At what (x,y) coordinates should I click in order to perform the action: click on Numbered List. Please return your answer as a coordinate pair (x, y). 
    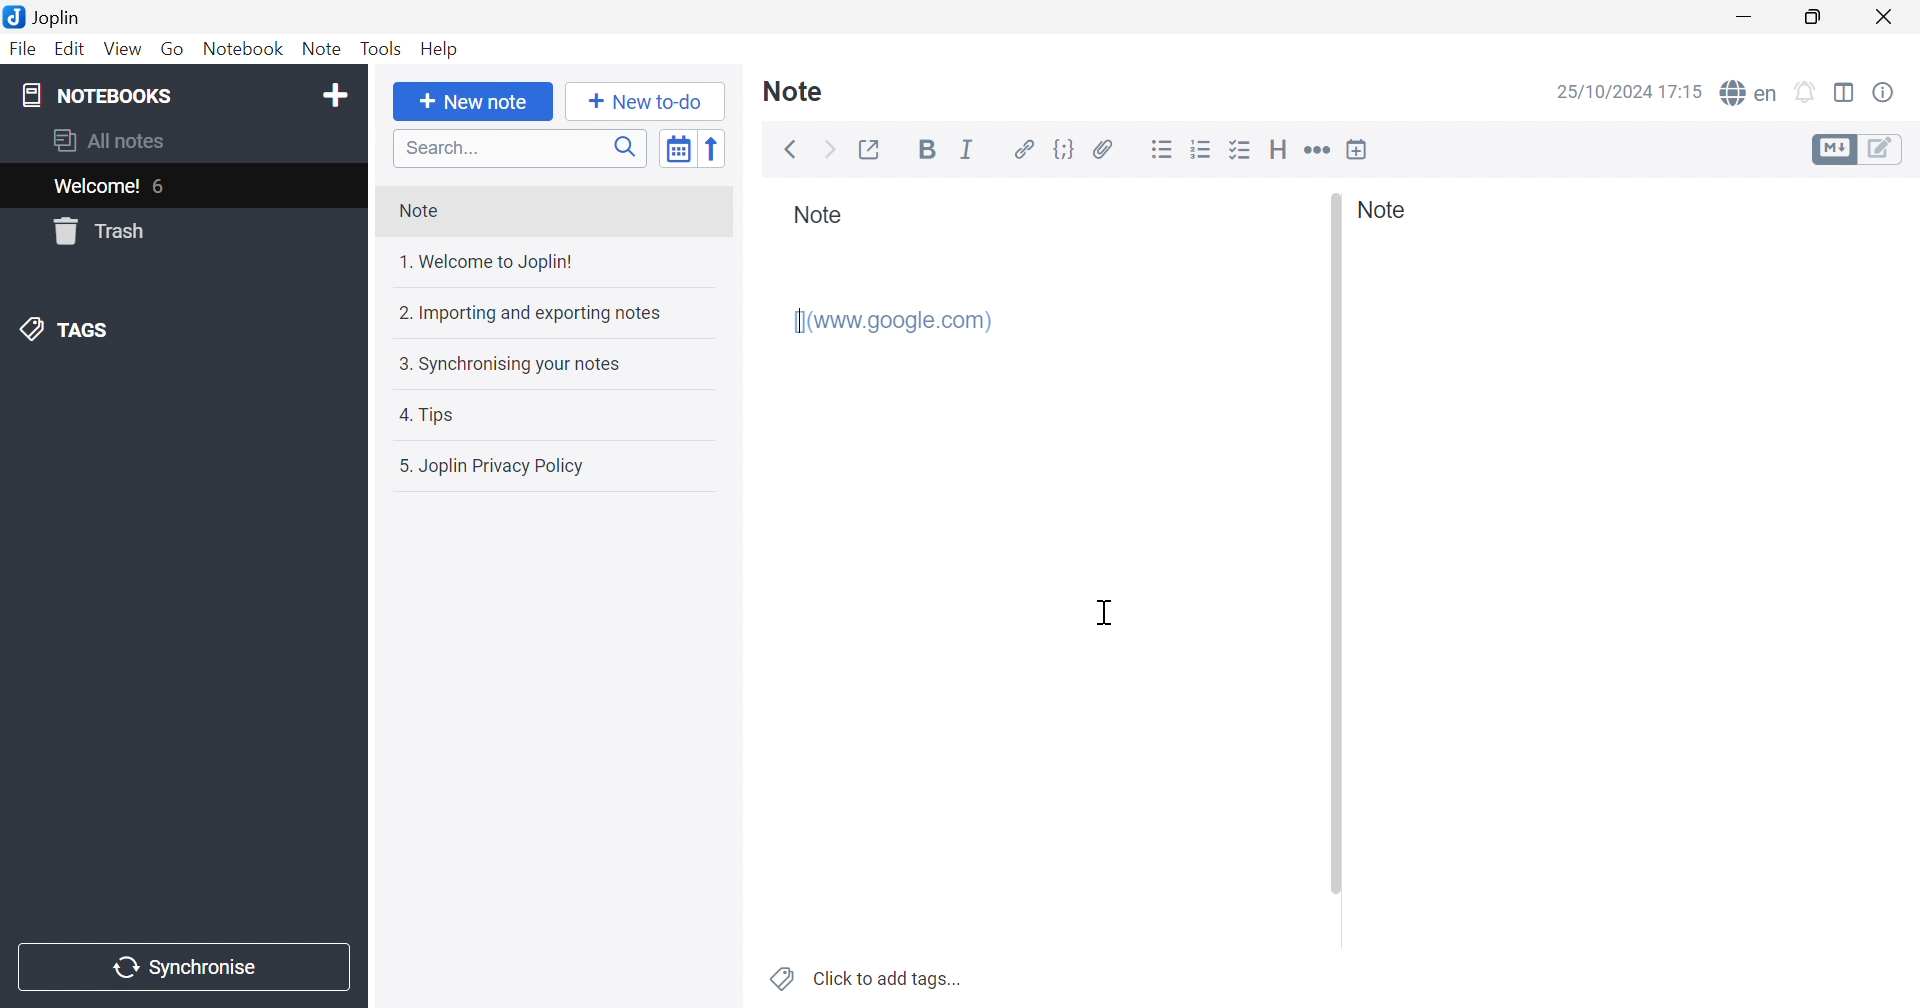
    Looking at the image, I should click on (1201, 149).